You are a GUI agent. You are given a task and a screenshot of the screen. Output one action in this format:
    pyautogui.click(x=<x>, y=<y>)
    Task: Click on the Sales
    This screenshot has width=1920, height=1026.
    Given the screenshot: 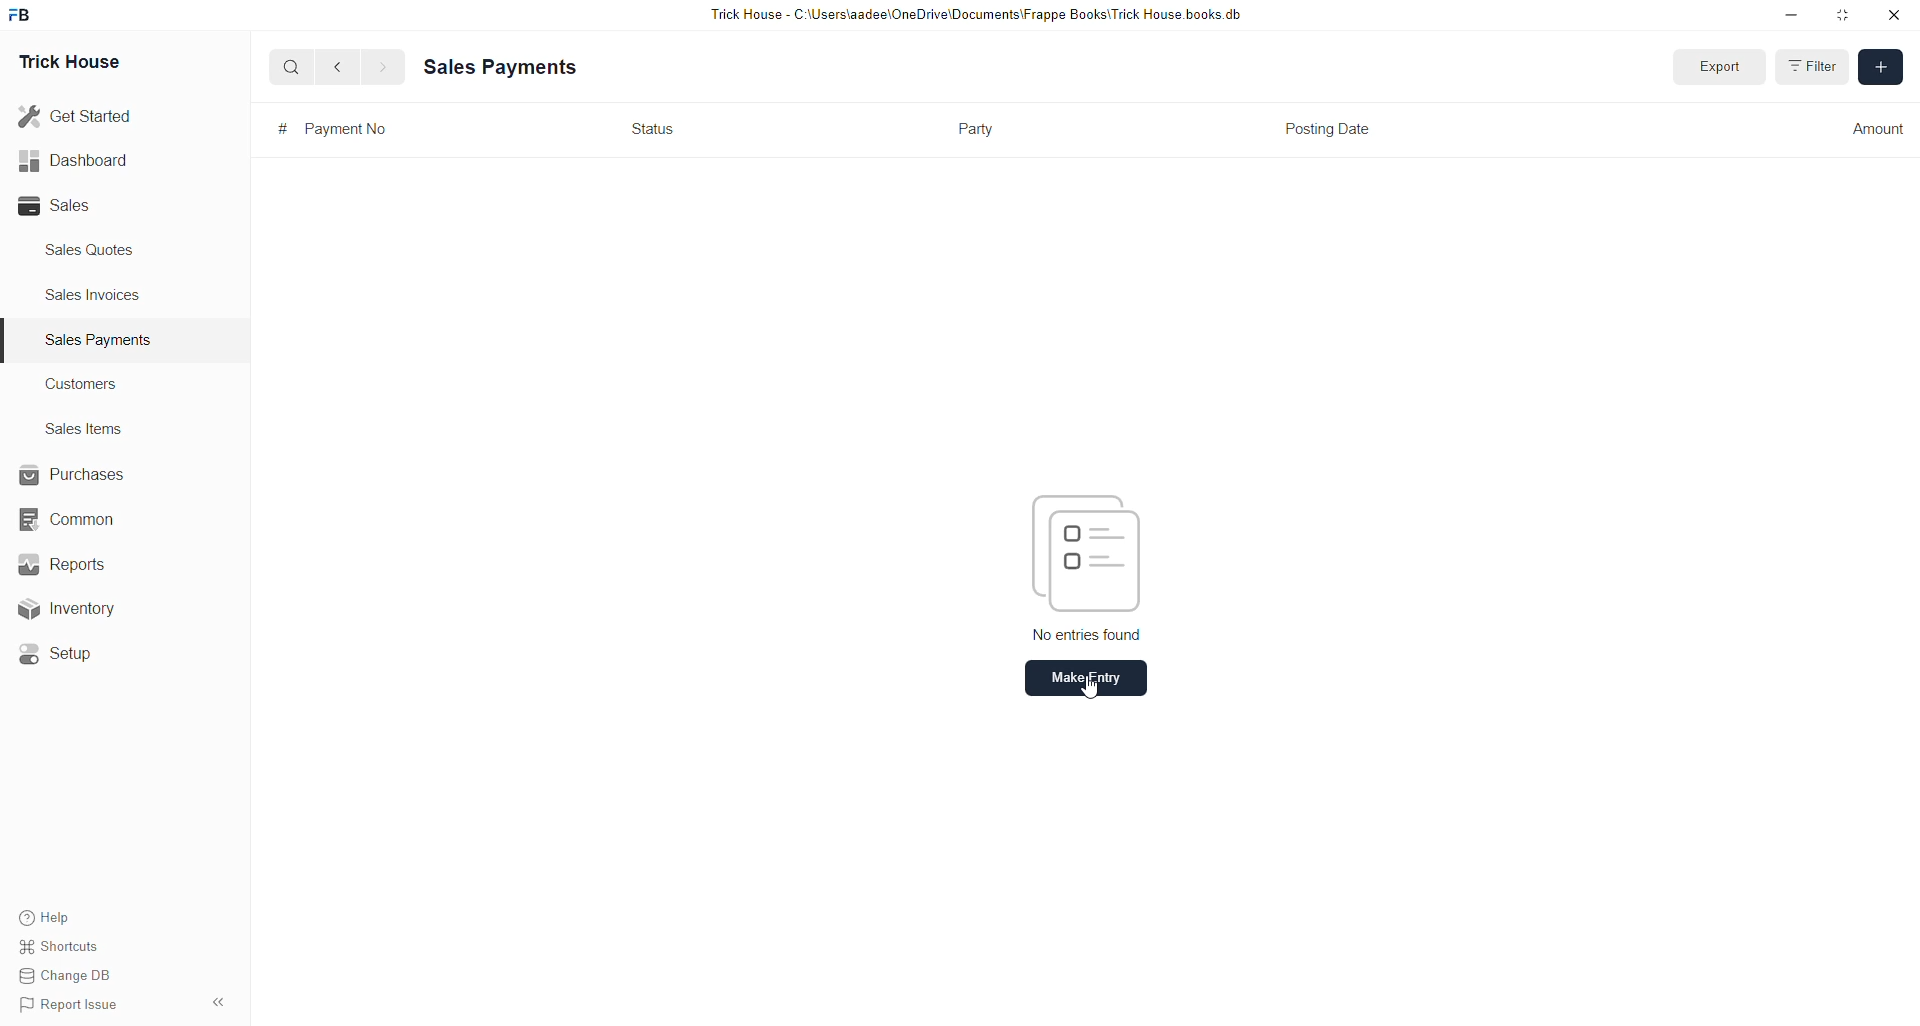 What is the action you would take?
    pyautogui.click(x=60, y=206)
    